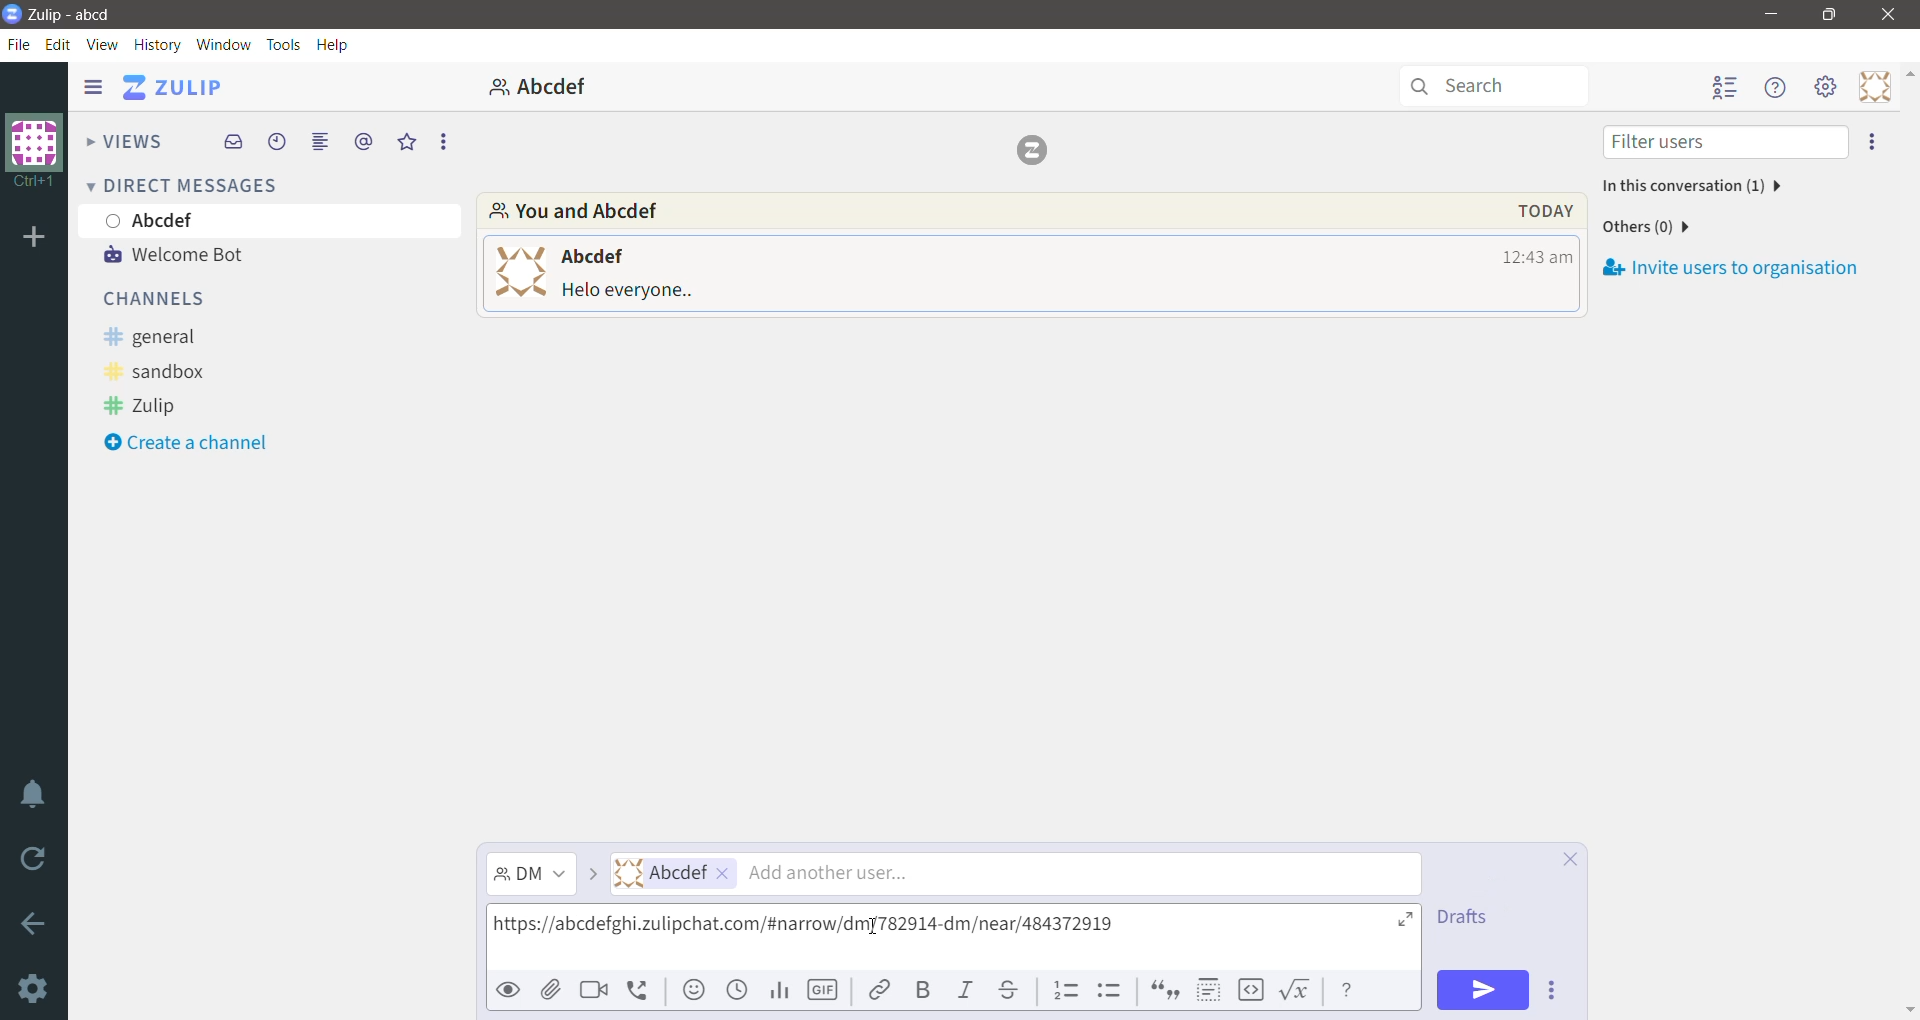 The width and height of the screenshot is (1920, 1020). Describe the element at coordinates (1726, 88) in the screenshot. I see `Hide user list` at that location.